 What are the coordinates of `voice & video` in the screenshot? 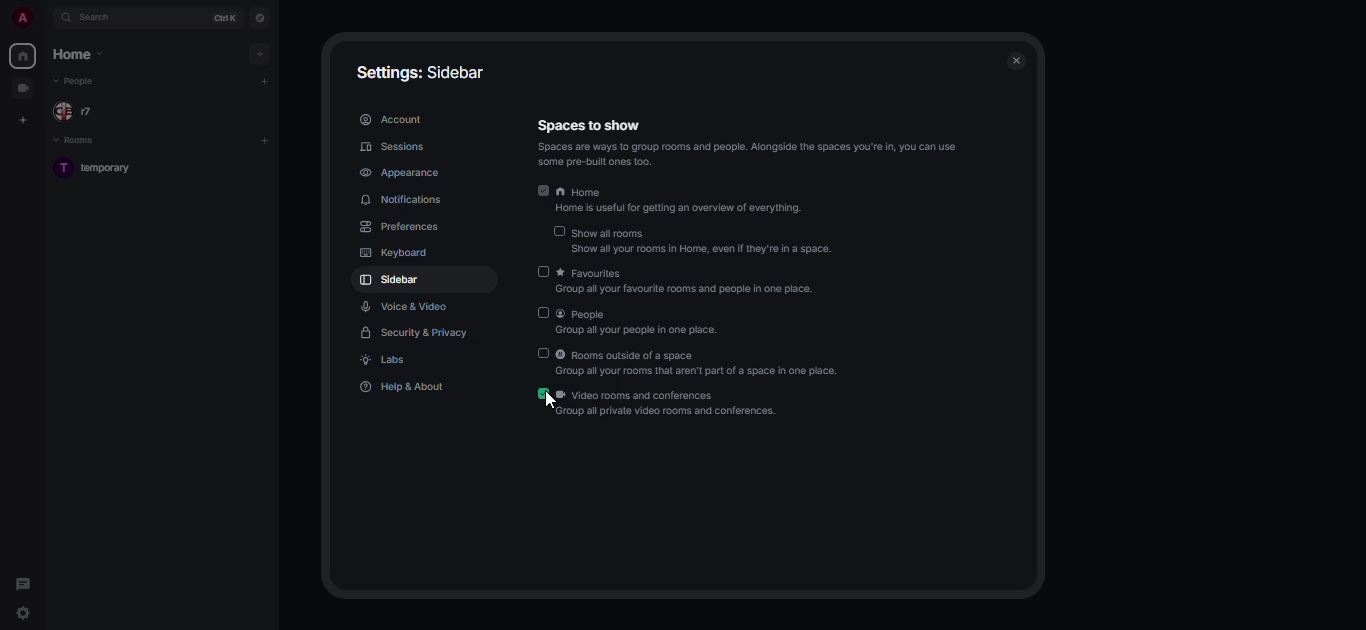 It's located at (407, 305).